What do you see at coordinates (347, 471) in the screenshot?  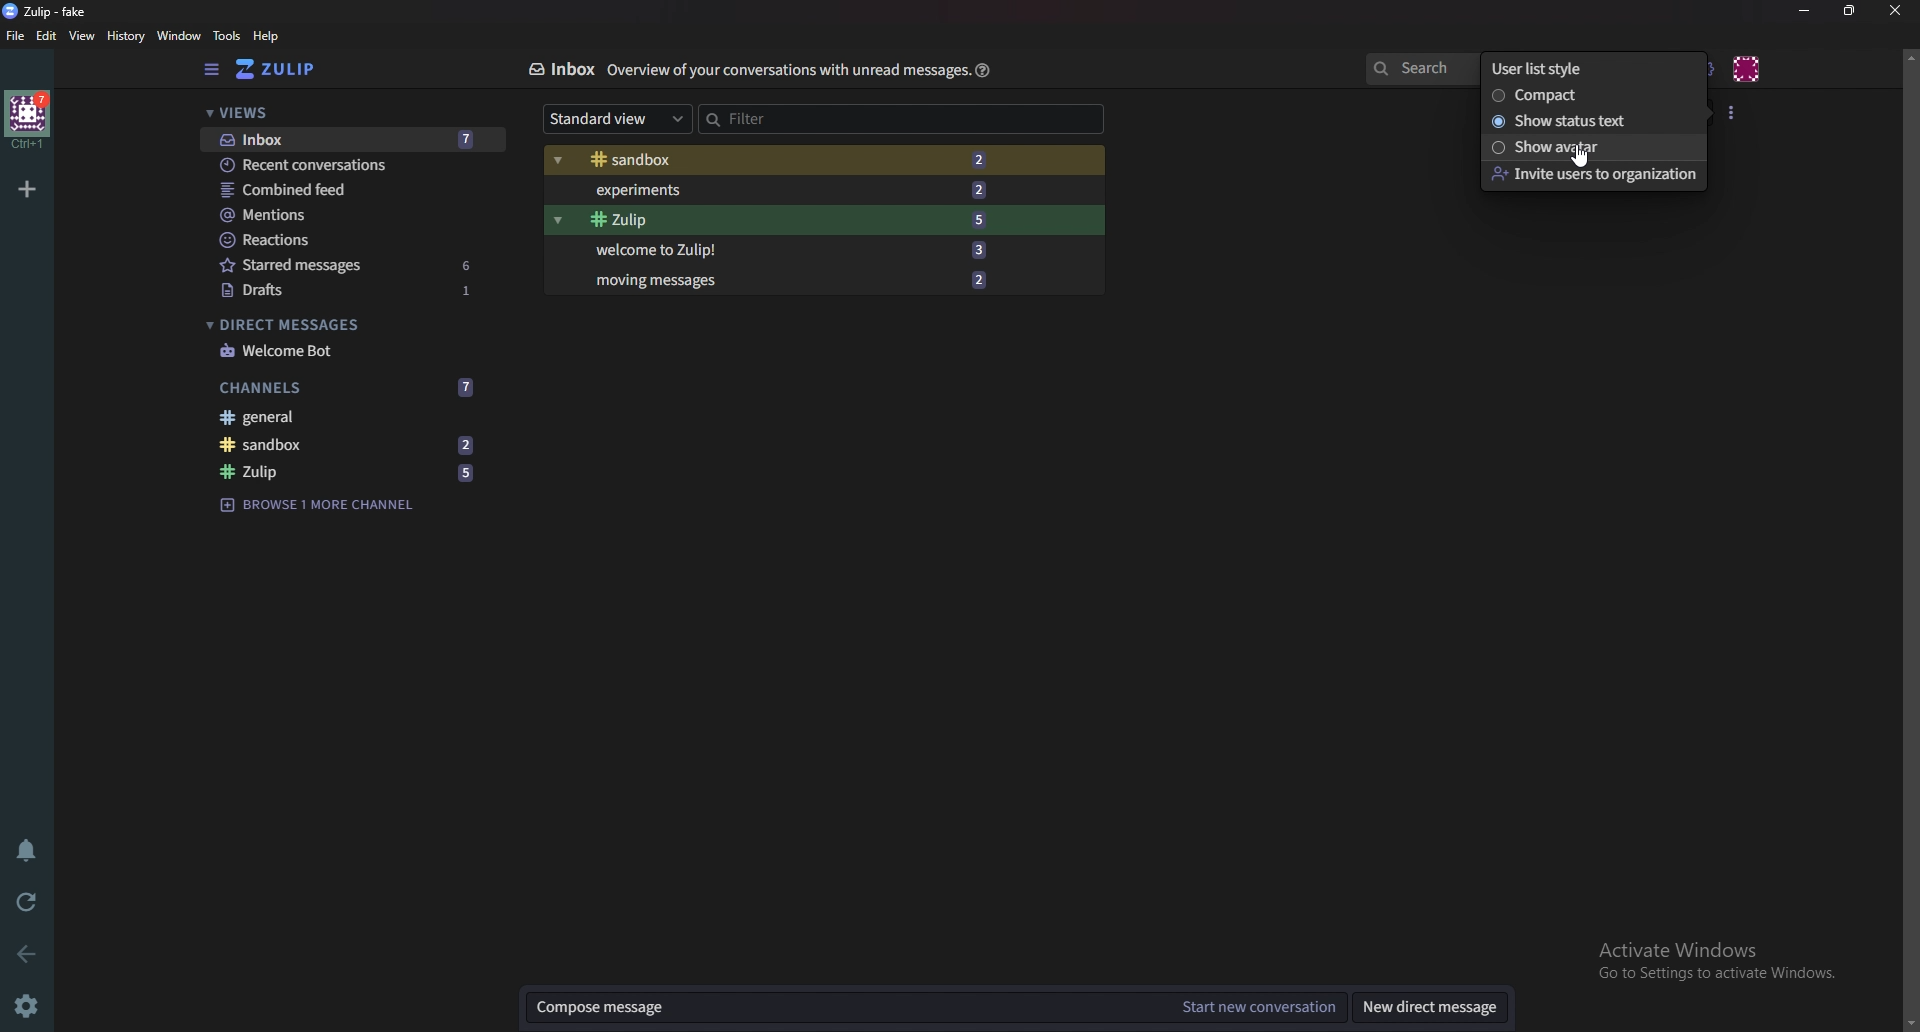 I see `Zulip` at bounding box center [347, 471].